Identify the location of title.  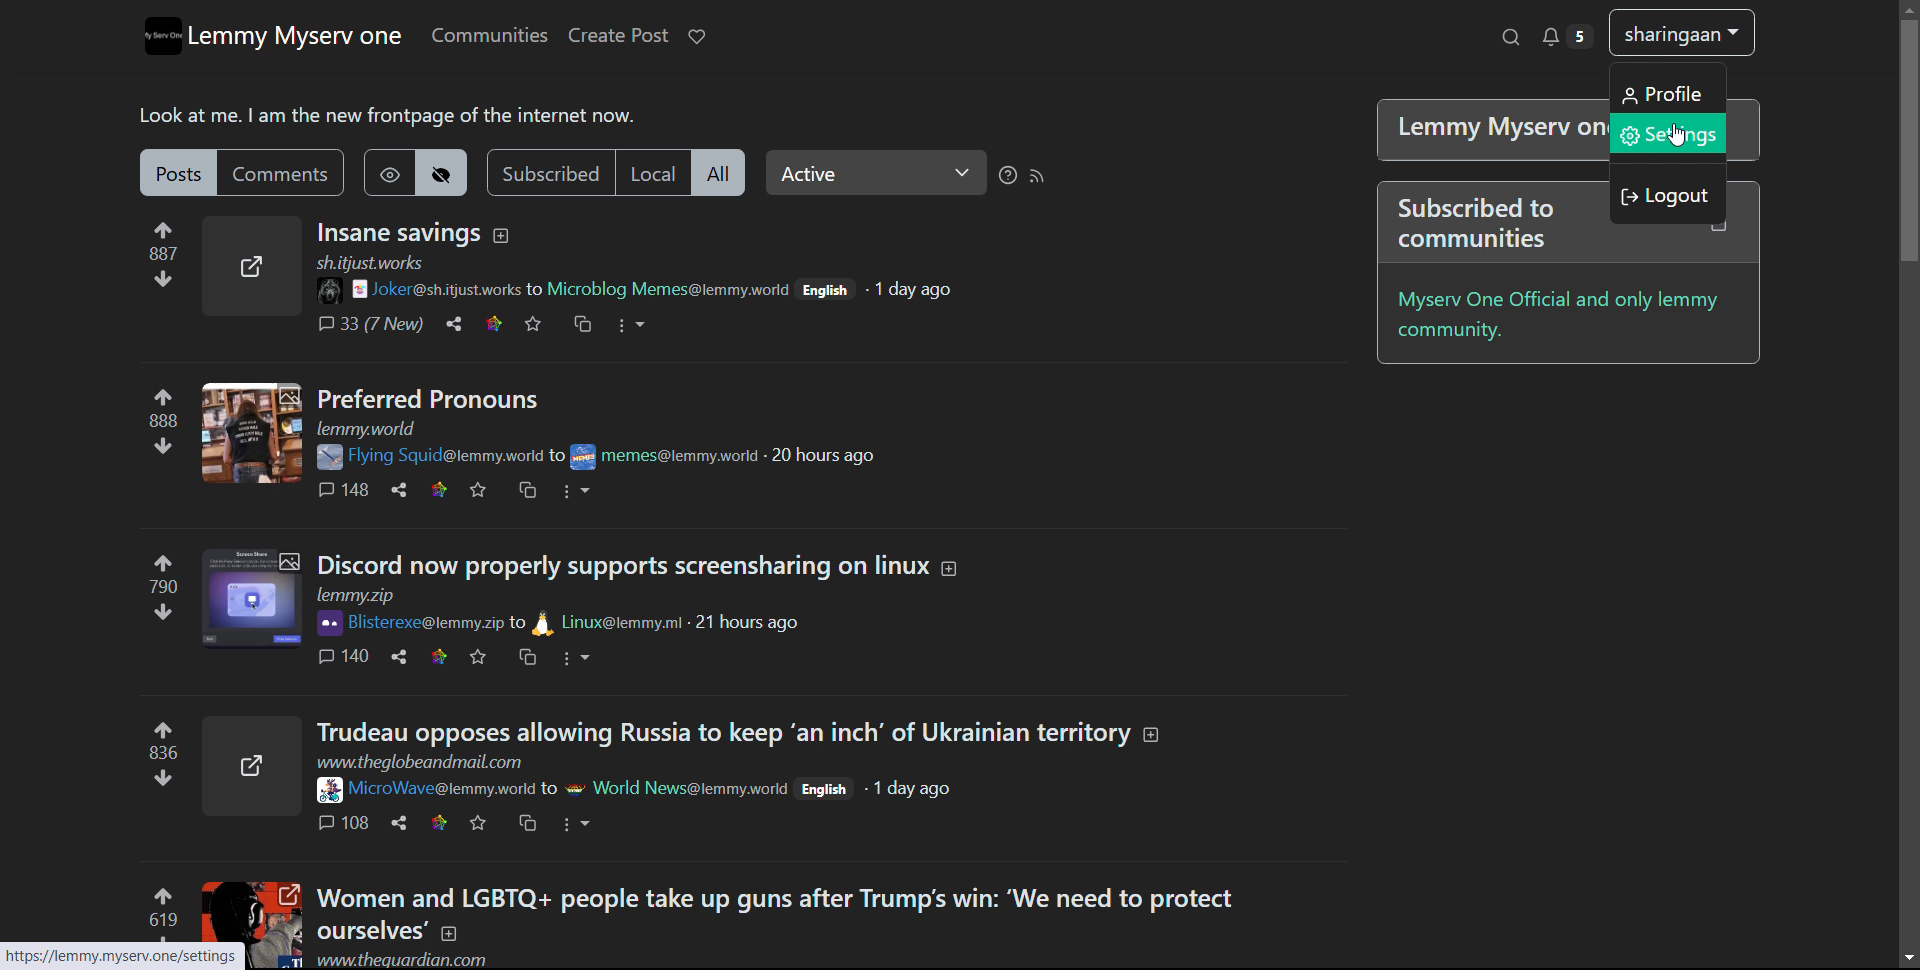
(723, 734).